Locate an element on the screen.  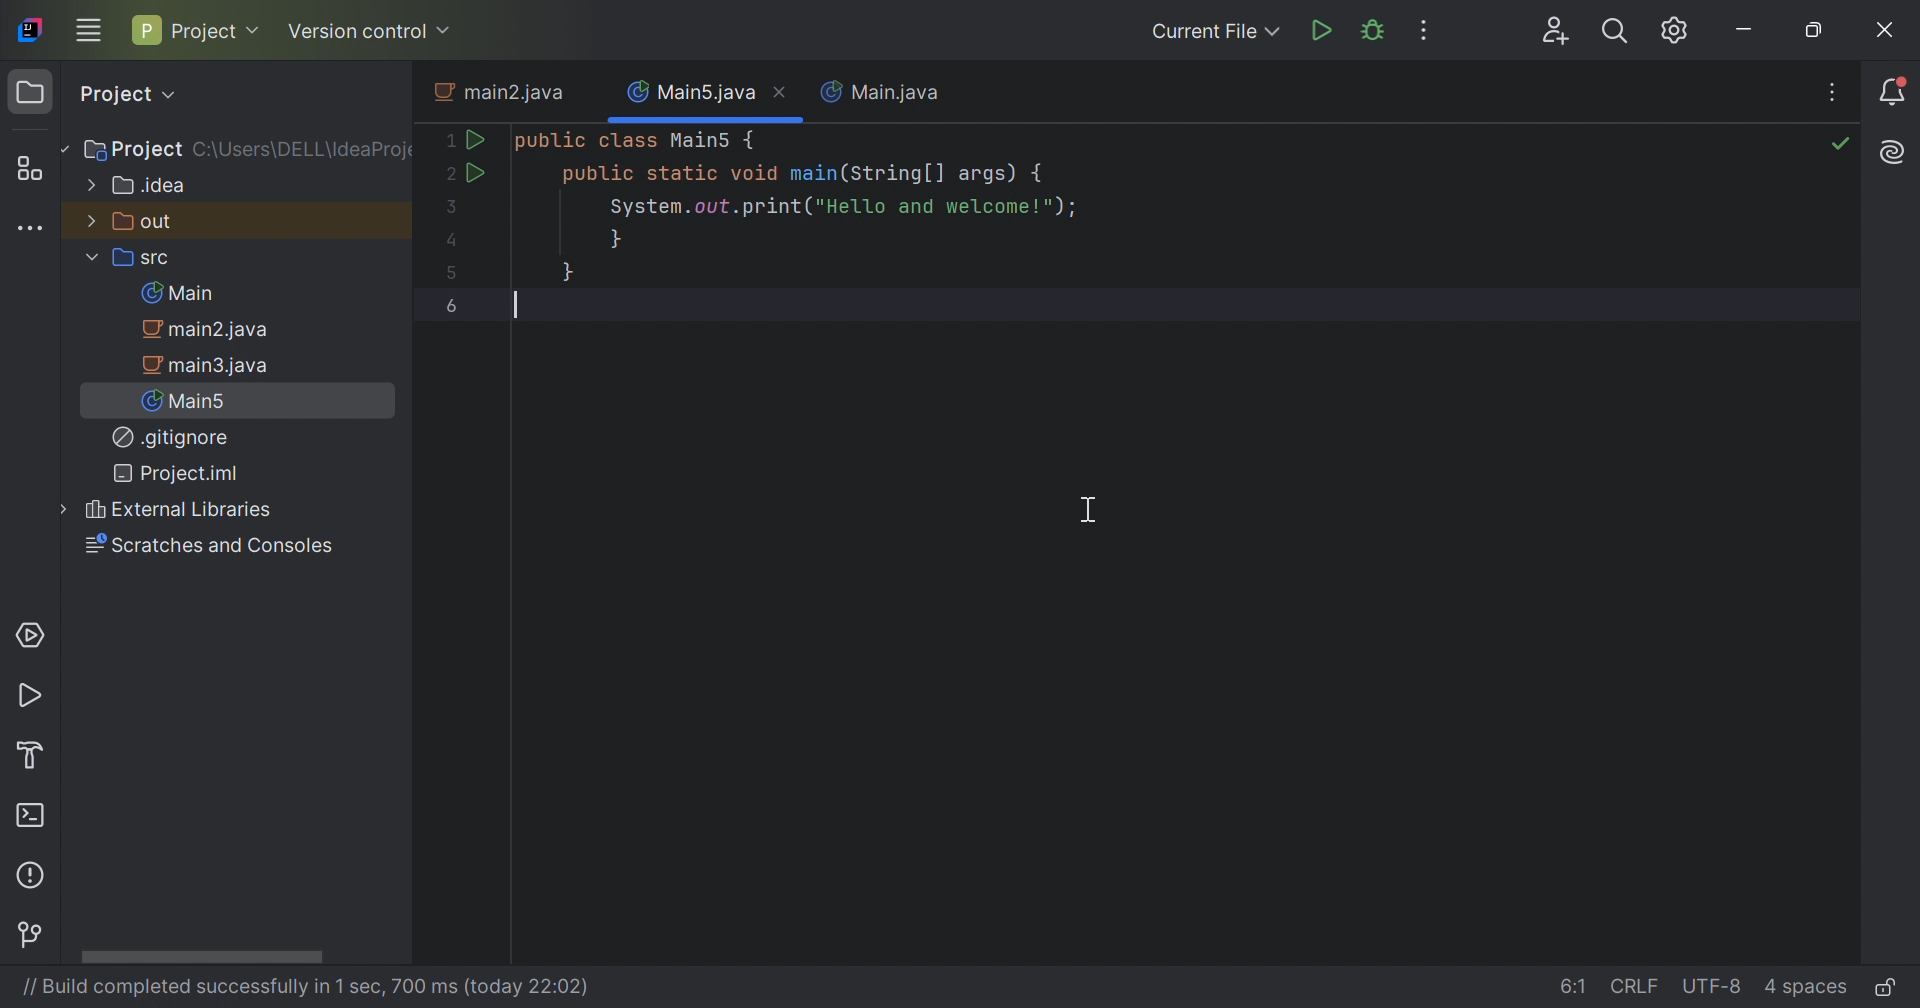
6 is located at coordinates (453, 305).